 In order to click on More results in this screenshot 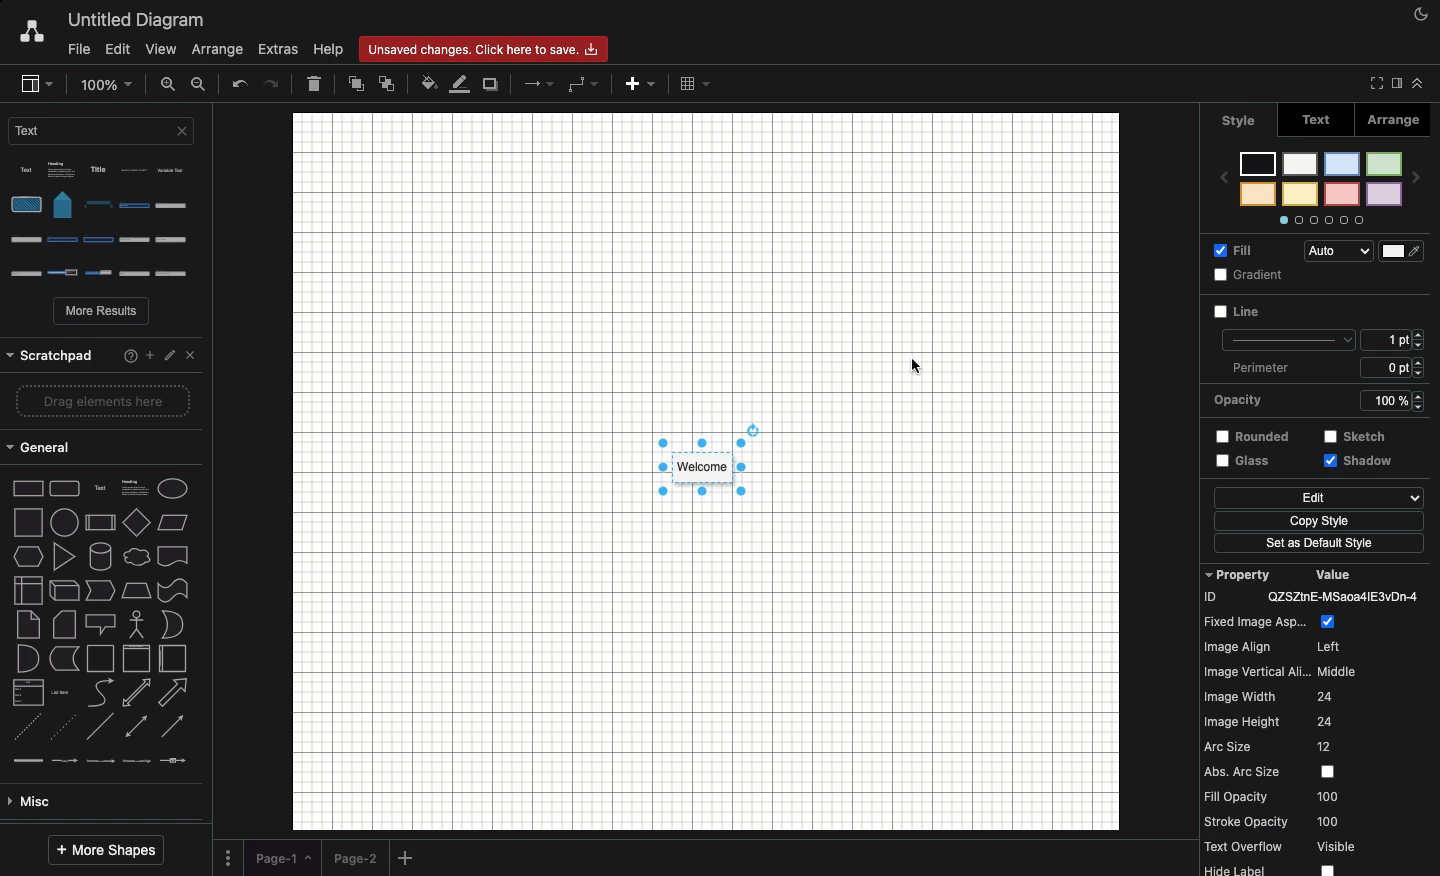, I will do `click(103, 313)`.